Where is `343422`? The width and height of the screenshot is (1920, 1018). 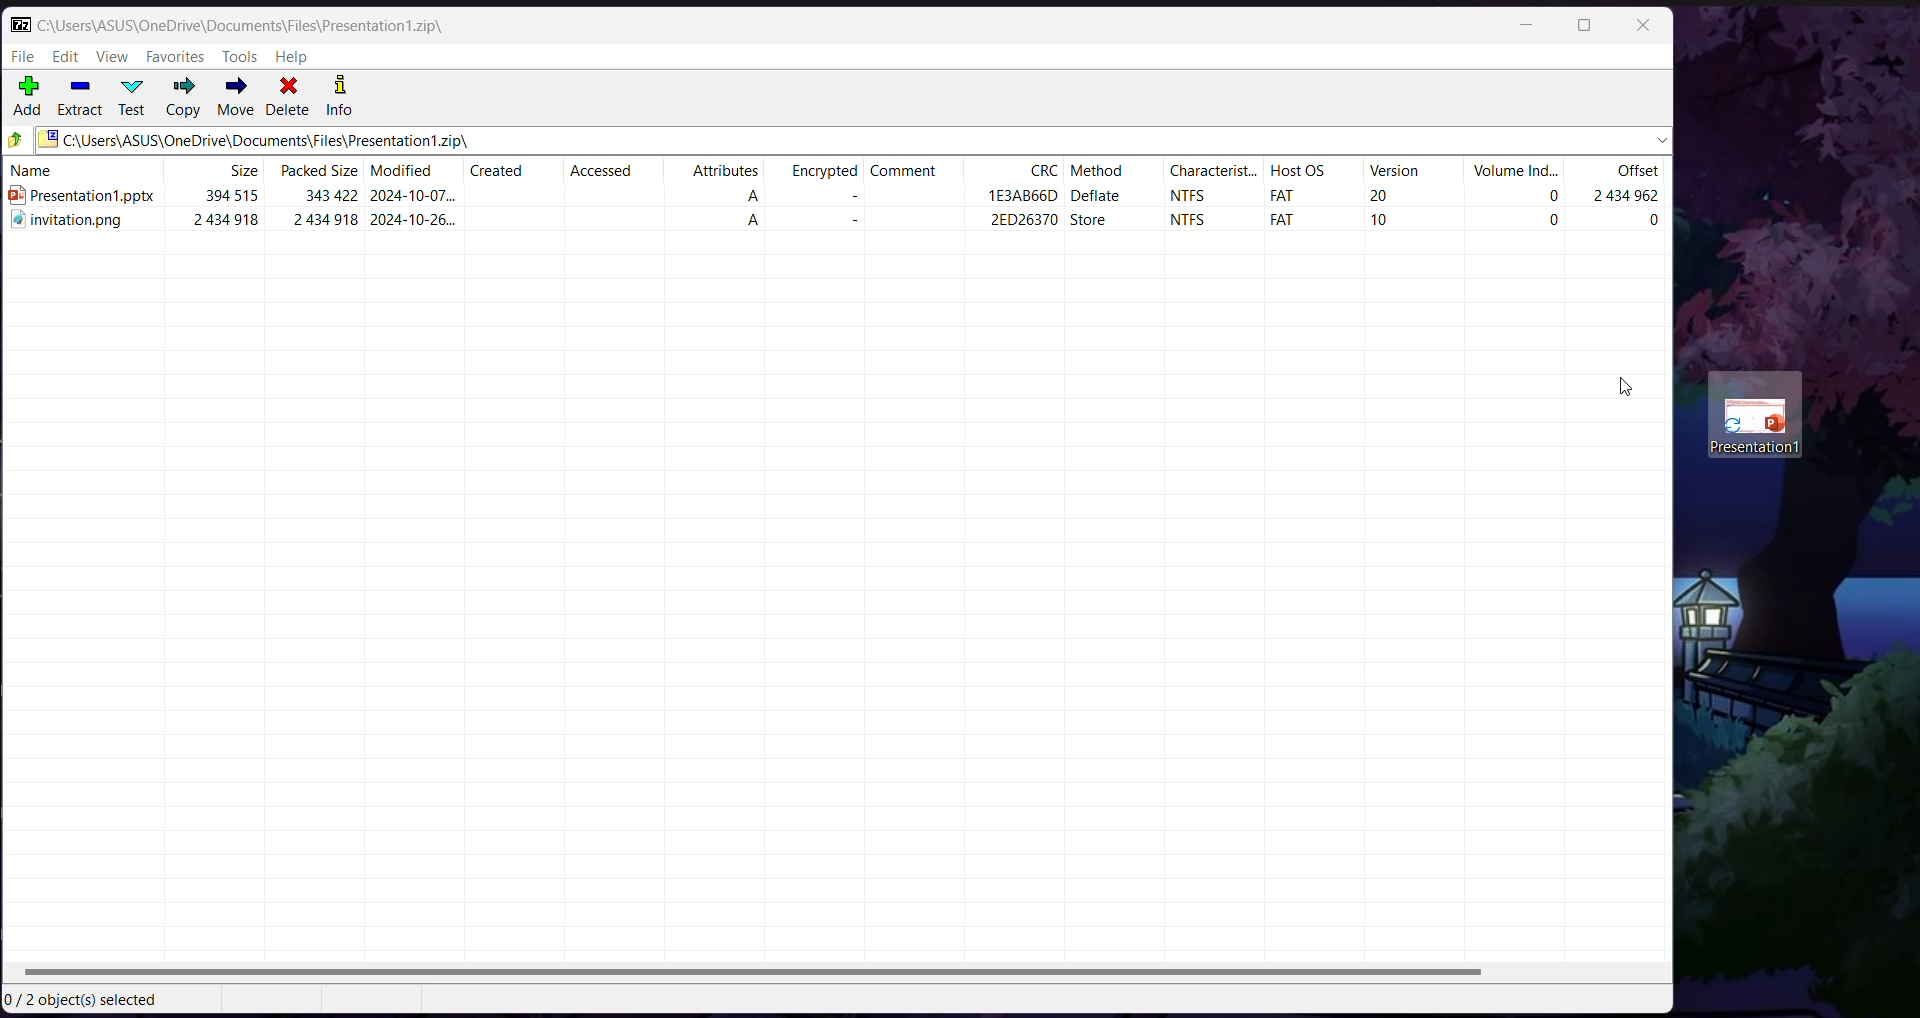
343422 is located at coordinates (329, 195).